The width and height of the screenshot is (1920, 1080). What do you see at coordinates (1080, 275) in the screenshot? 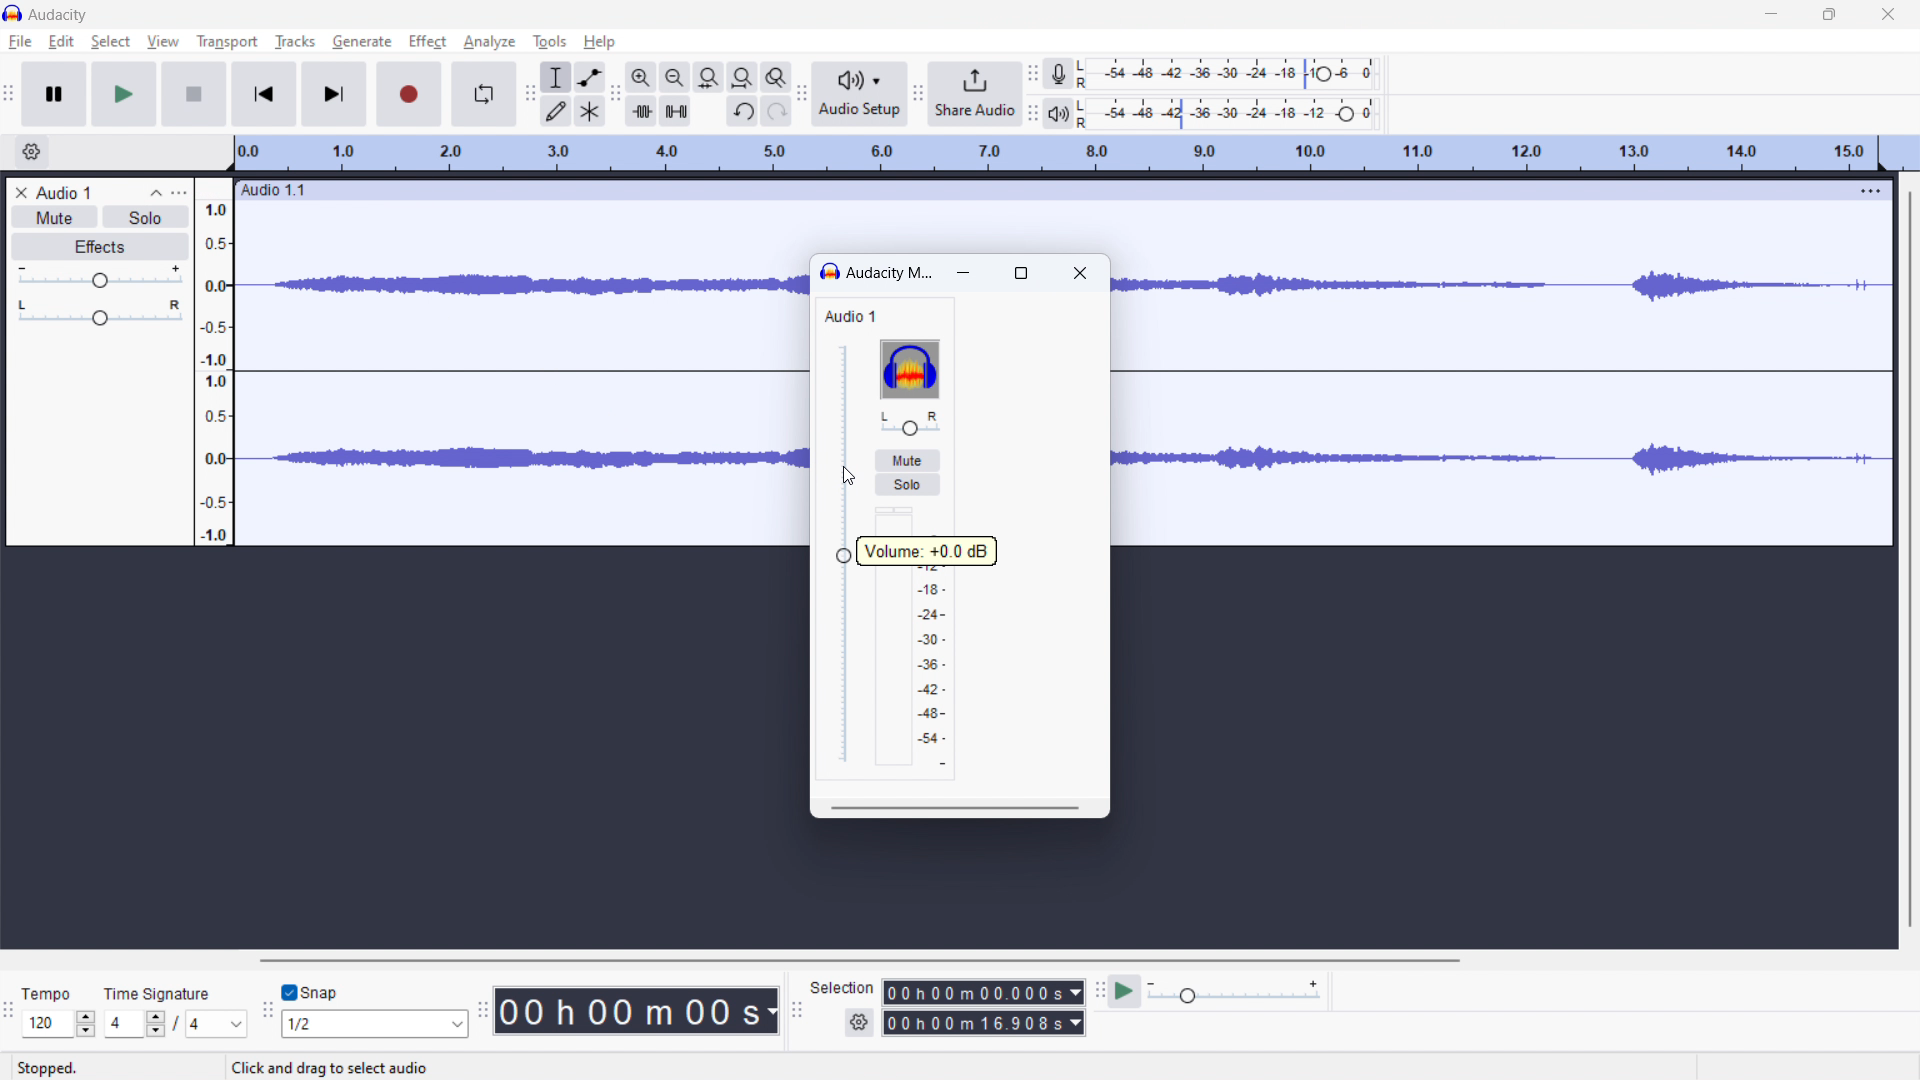
I see `close` at bounding box center [1080, 275].